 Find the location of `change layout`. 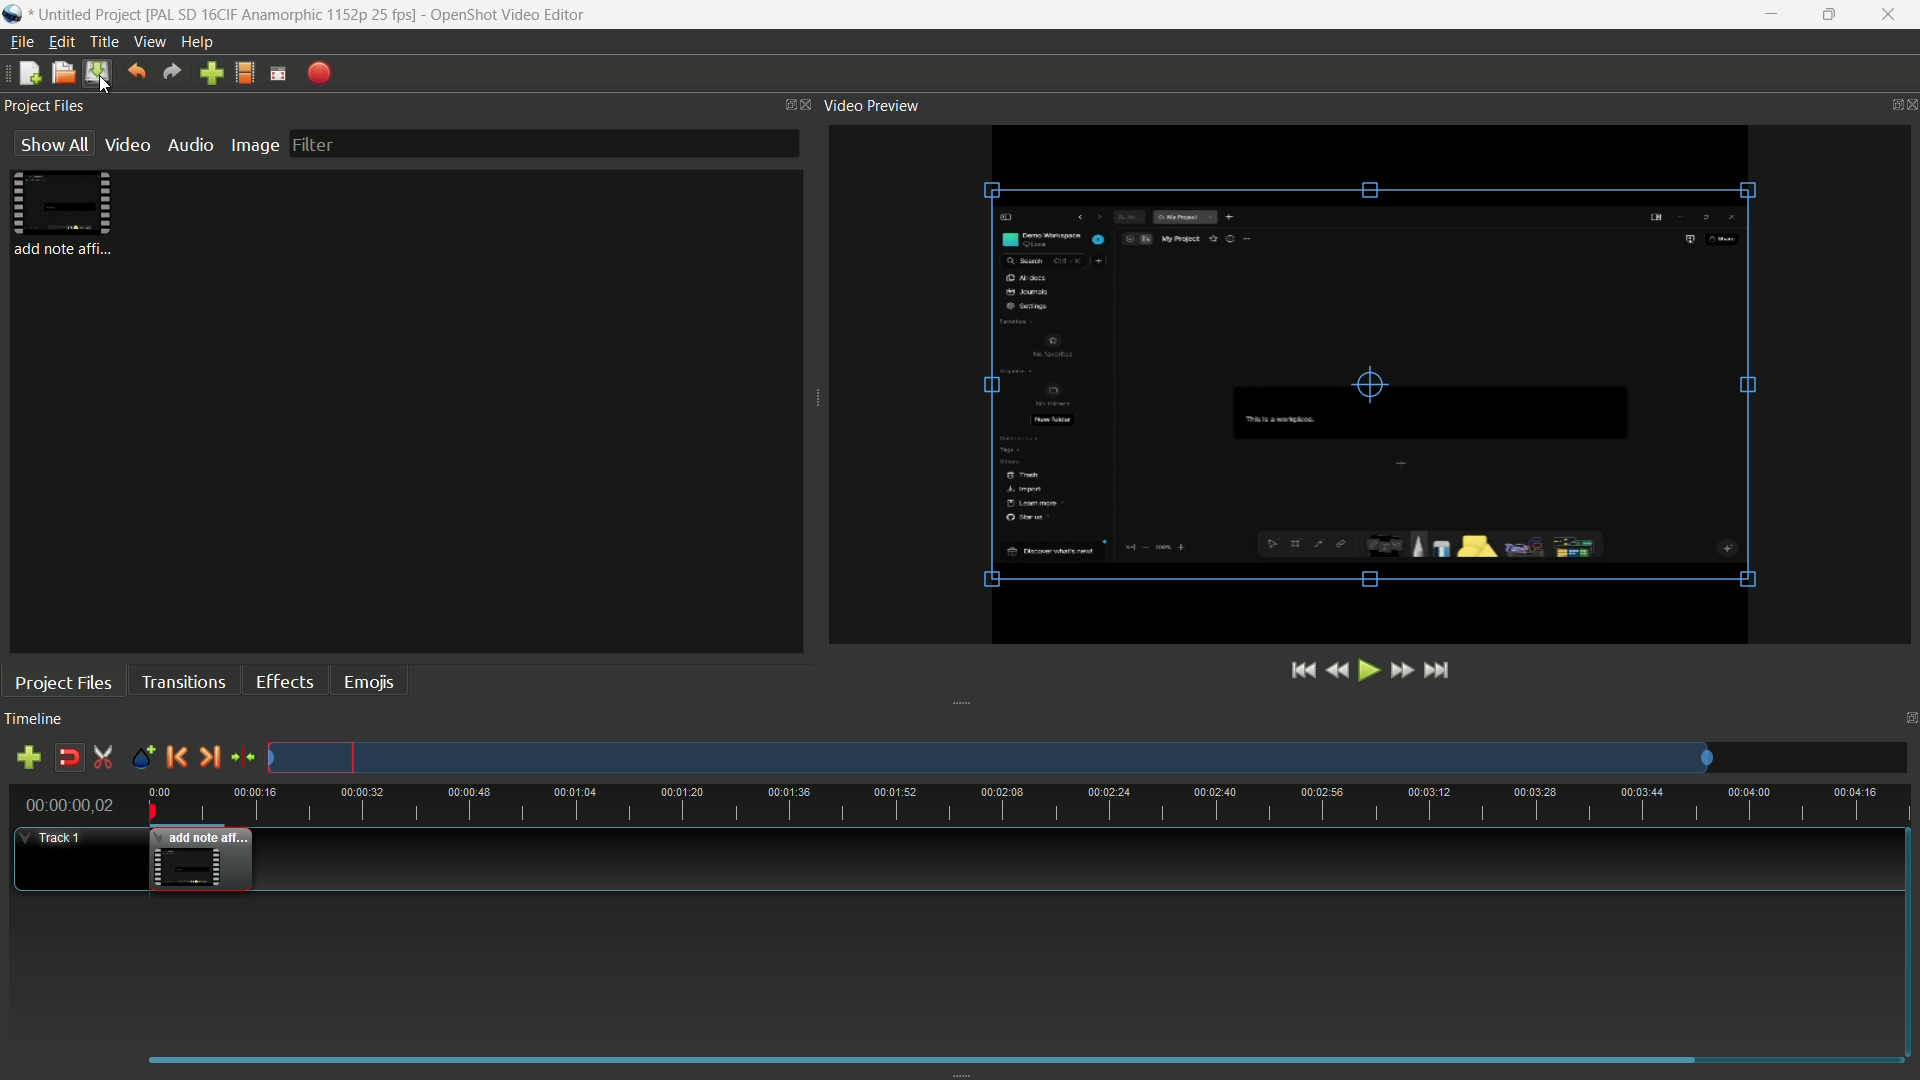

change layout is located at coordinates (782, 106).